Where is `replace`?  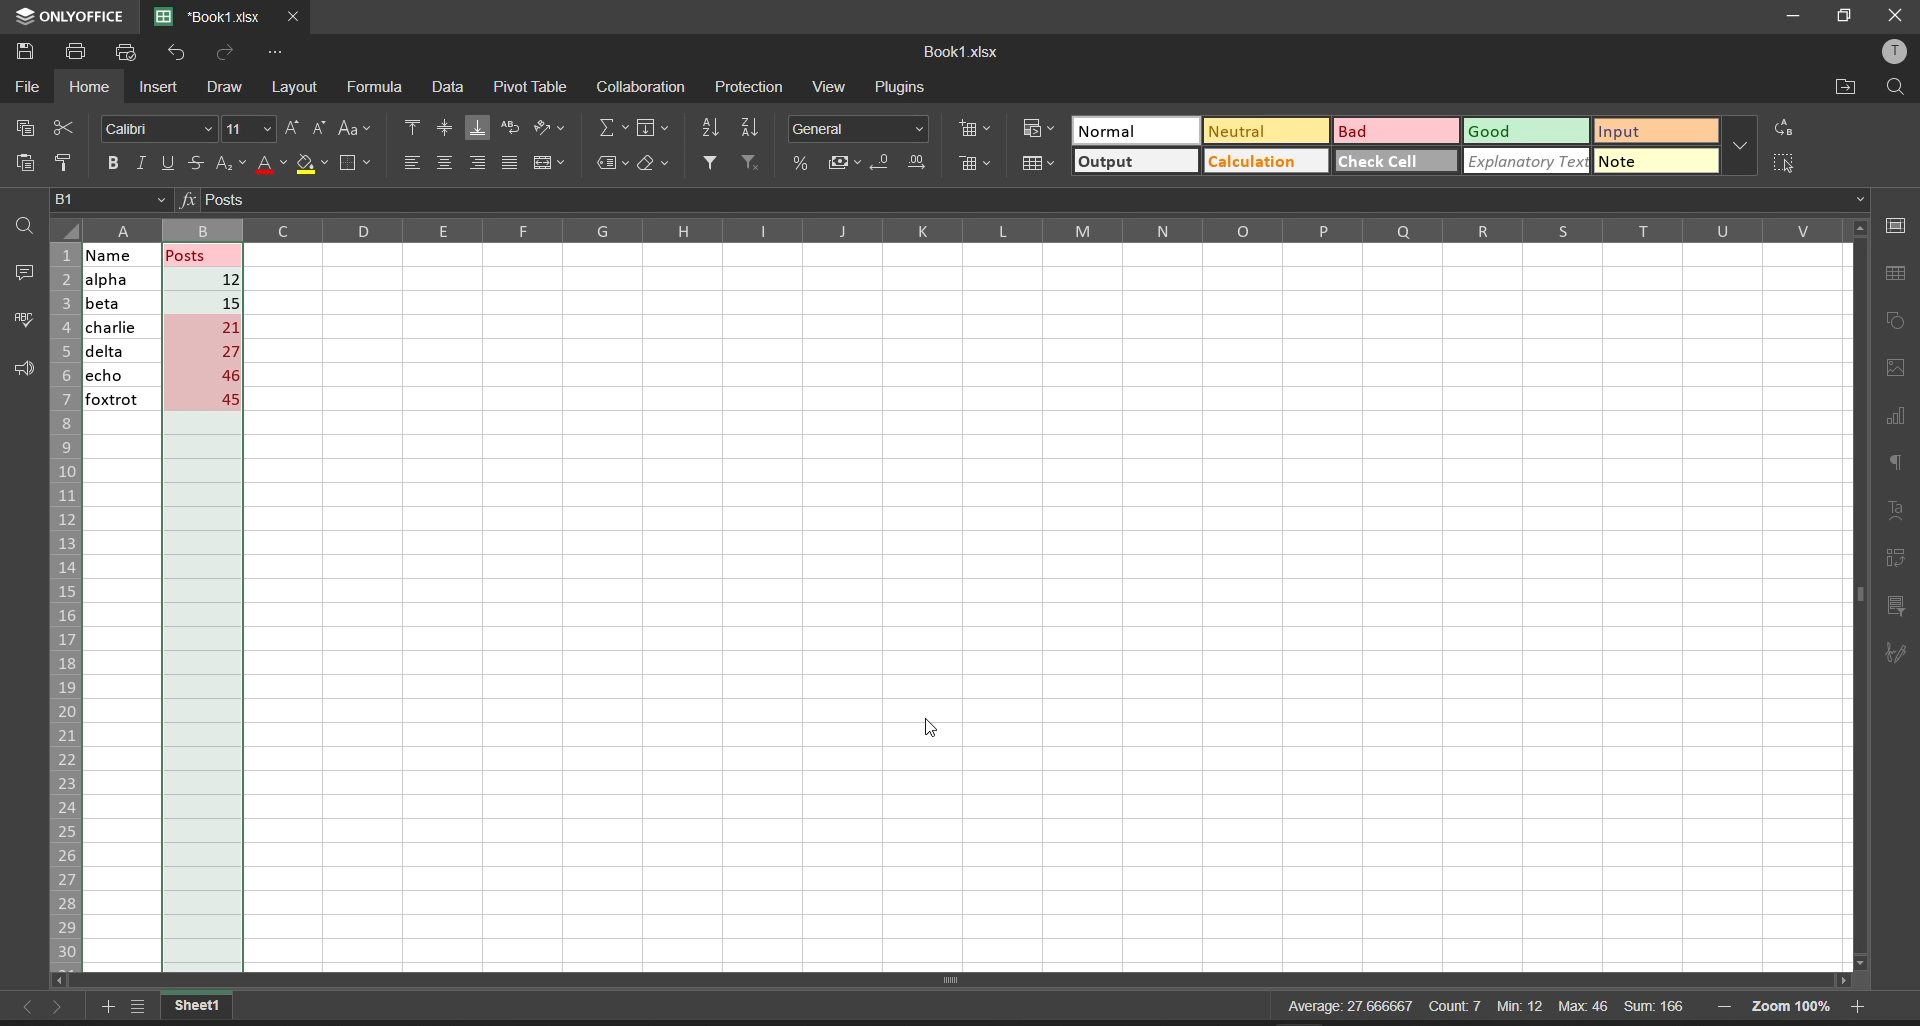
replace is located at coordinates (1788, 125).